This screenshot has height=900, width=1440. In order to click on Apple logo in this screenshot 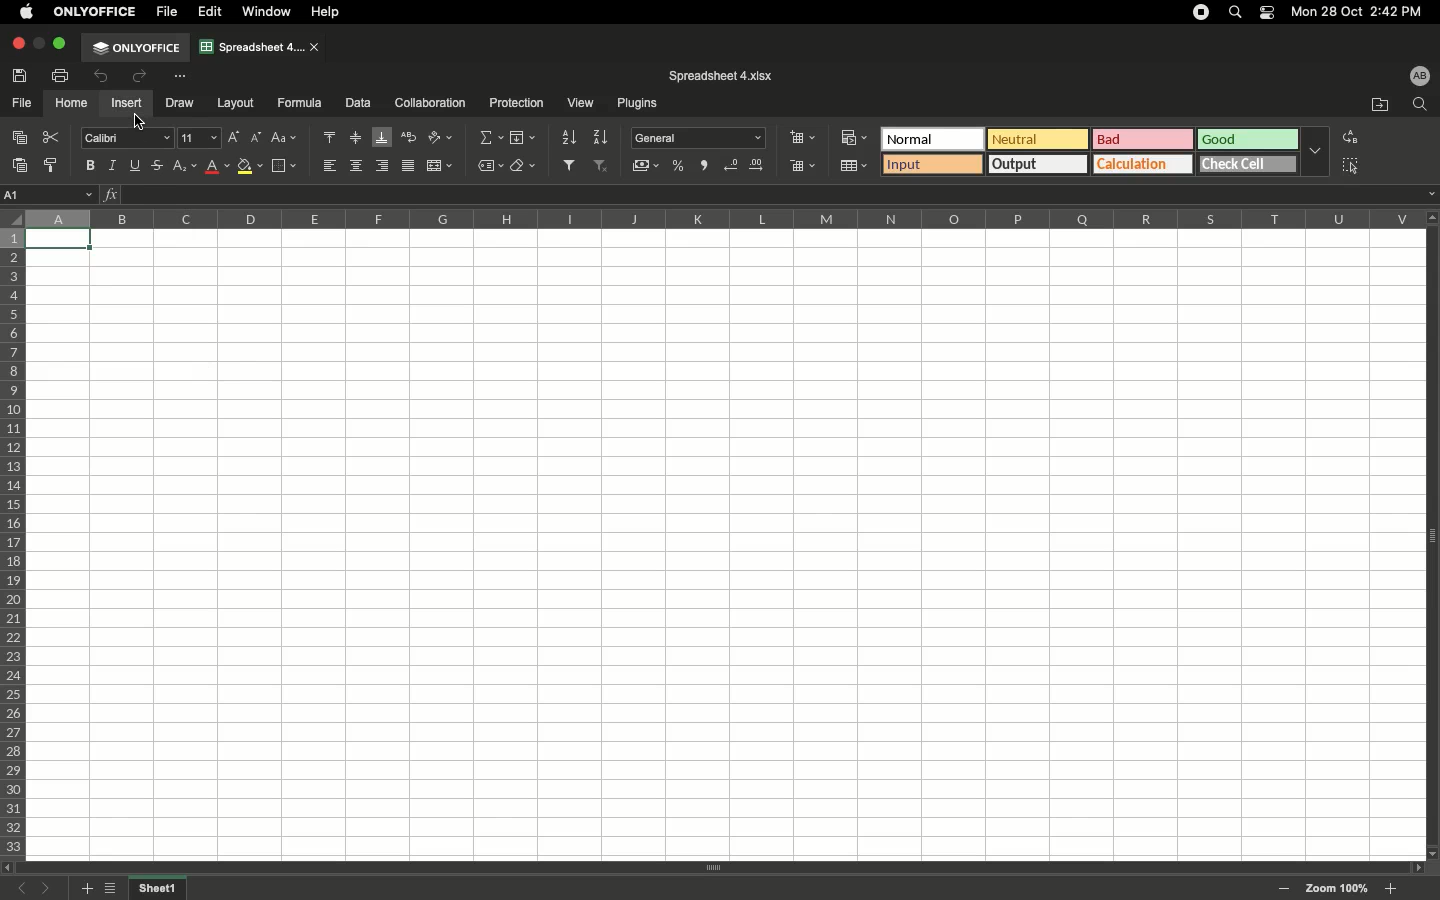, I will do `click(27, 11)`.